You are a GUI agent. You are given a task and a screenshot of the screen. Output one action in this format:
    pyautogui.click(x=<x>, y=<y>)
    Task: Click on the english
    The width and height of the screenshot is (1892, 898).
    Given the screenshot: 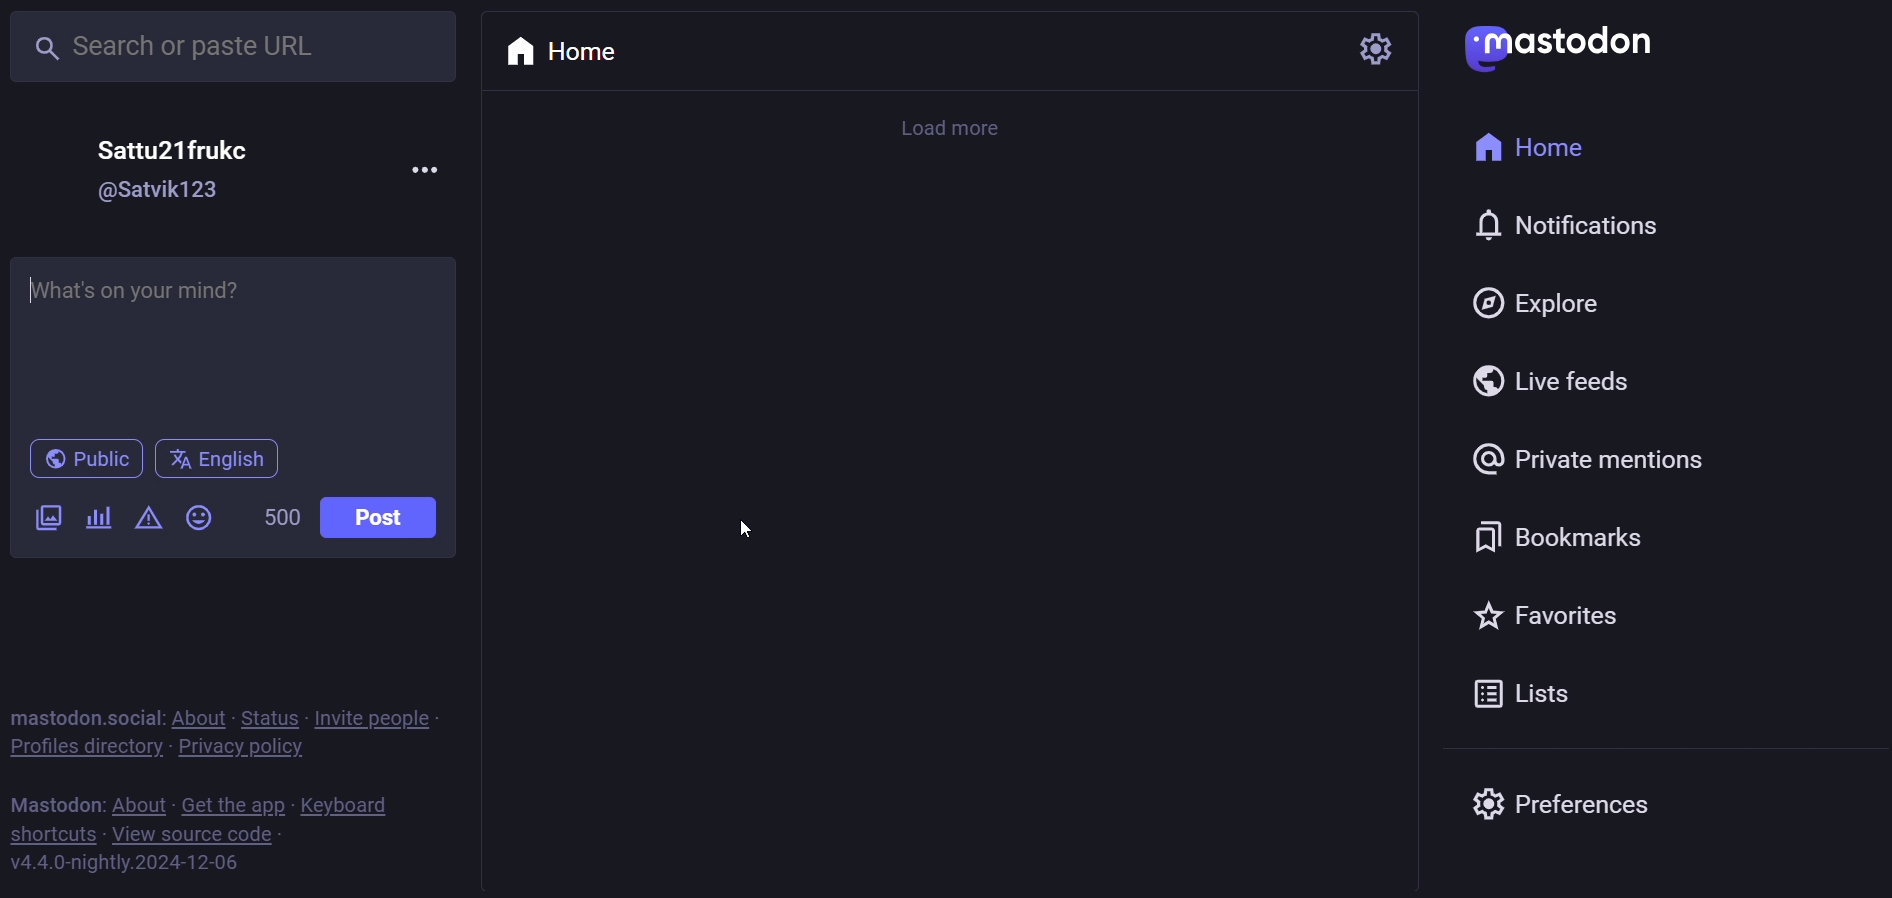 What is the action you would take?
    pyautogui.click(x=220, y=461)
    